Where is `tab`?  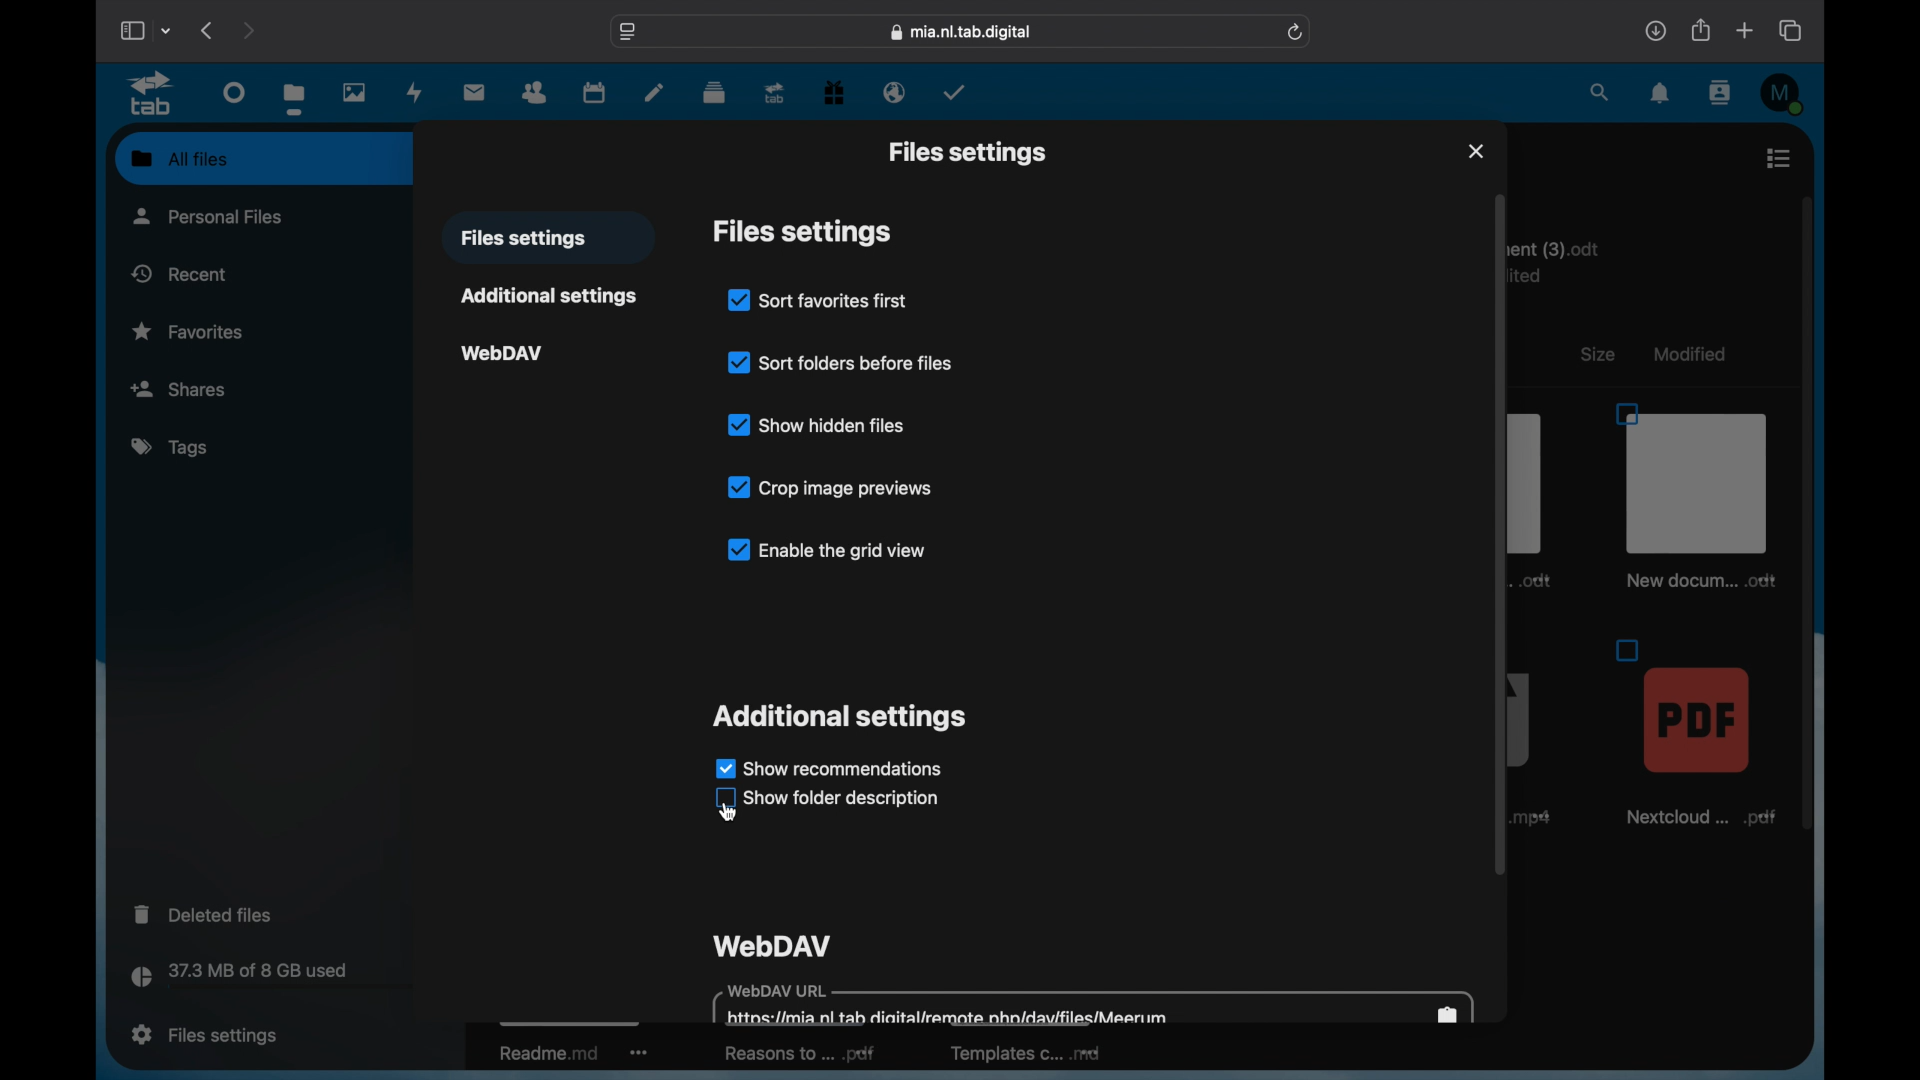 tab is located at coordinates (775, 94).